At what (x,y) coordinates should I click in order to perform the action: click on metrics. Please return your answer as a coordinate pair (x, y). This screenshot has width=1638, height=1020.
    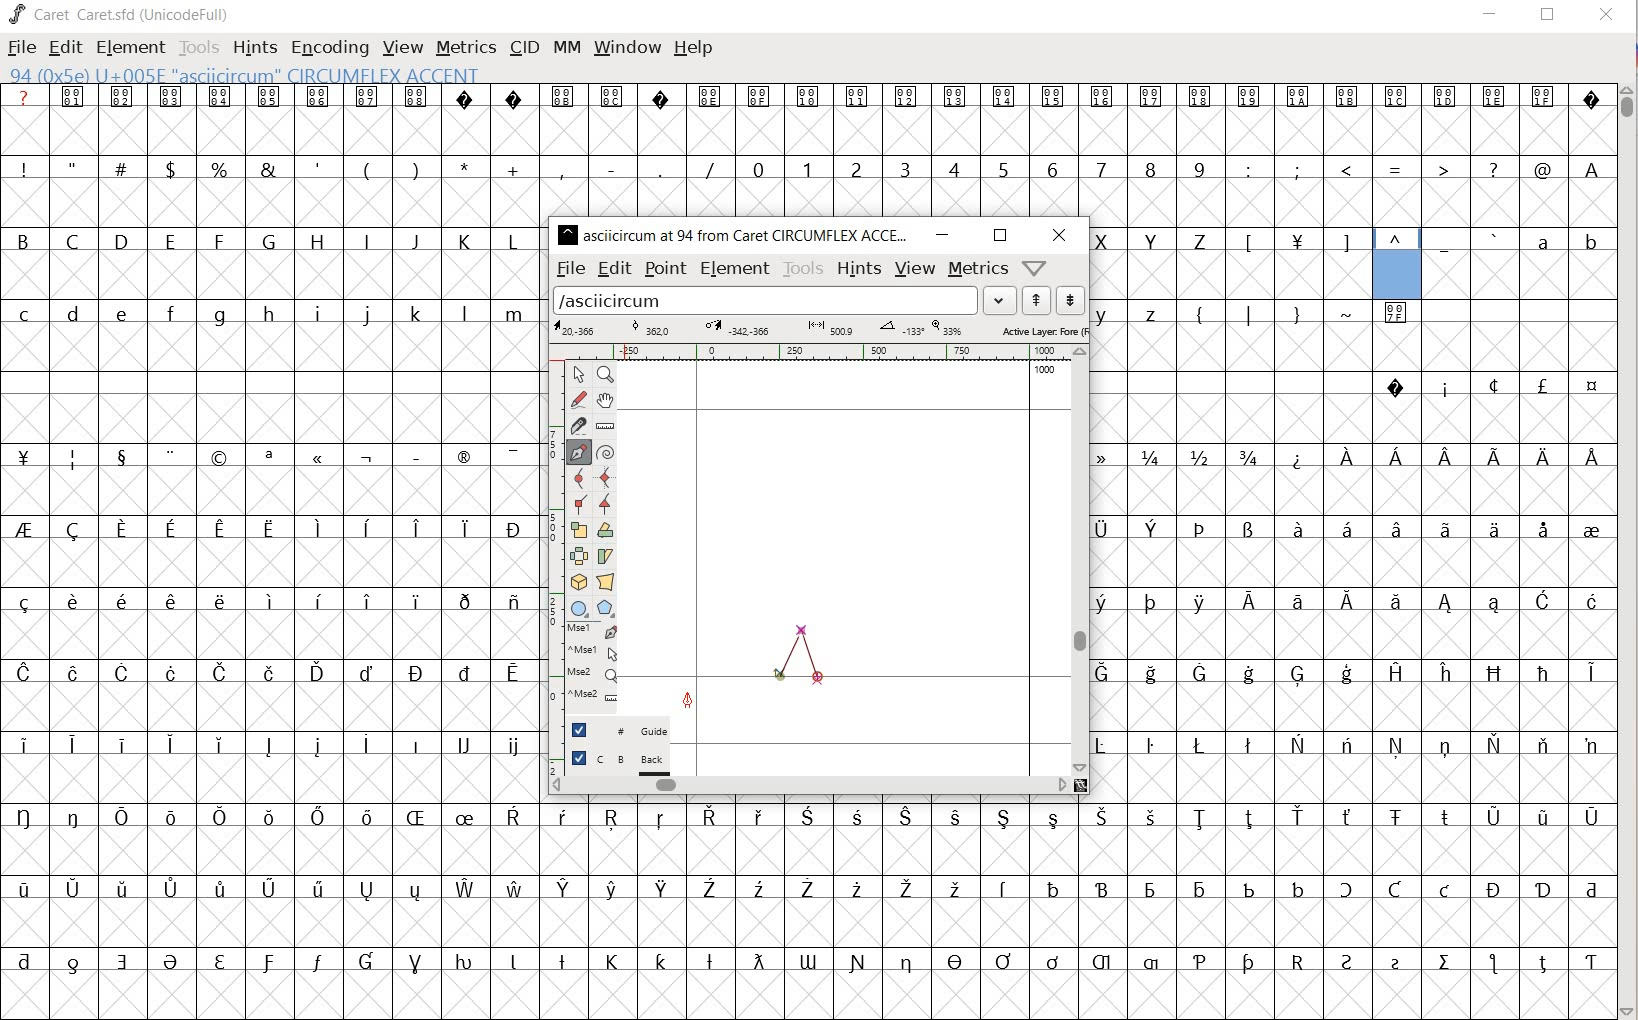
    Looking at the image, I should click on (979, 269).